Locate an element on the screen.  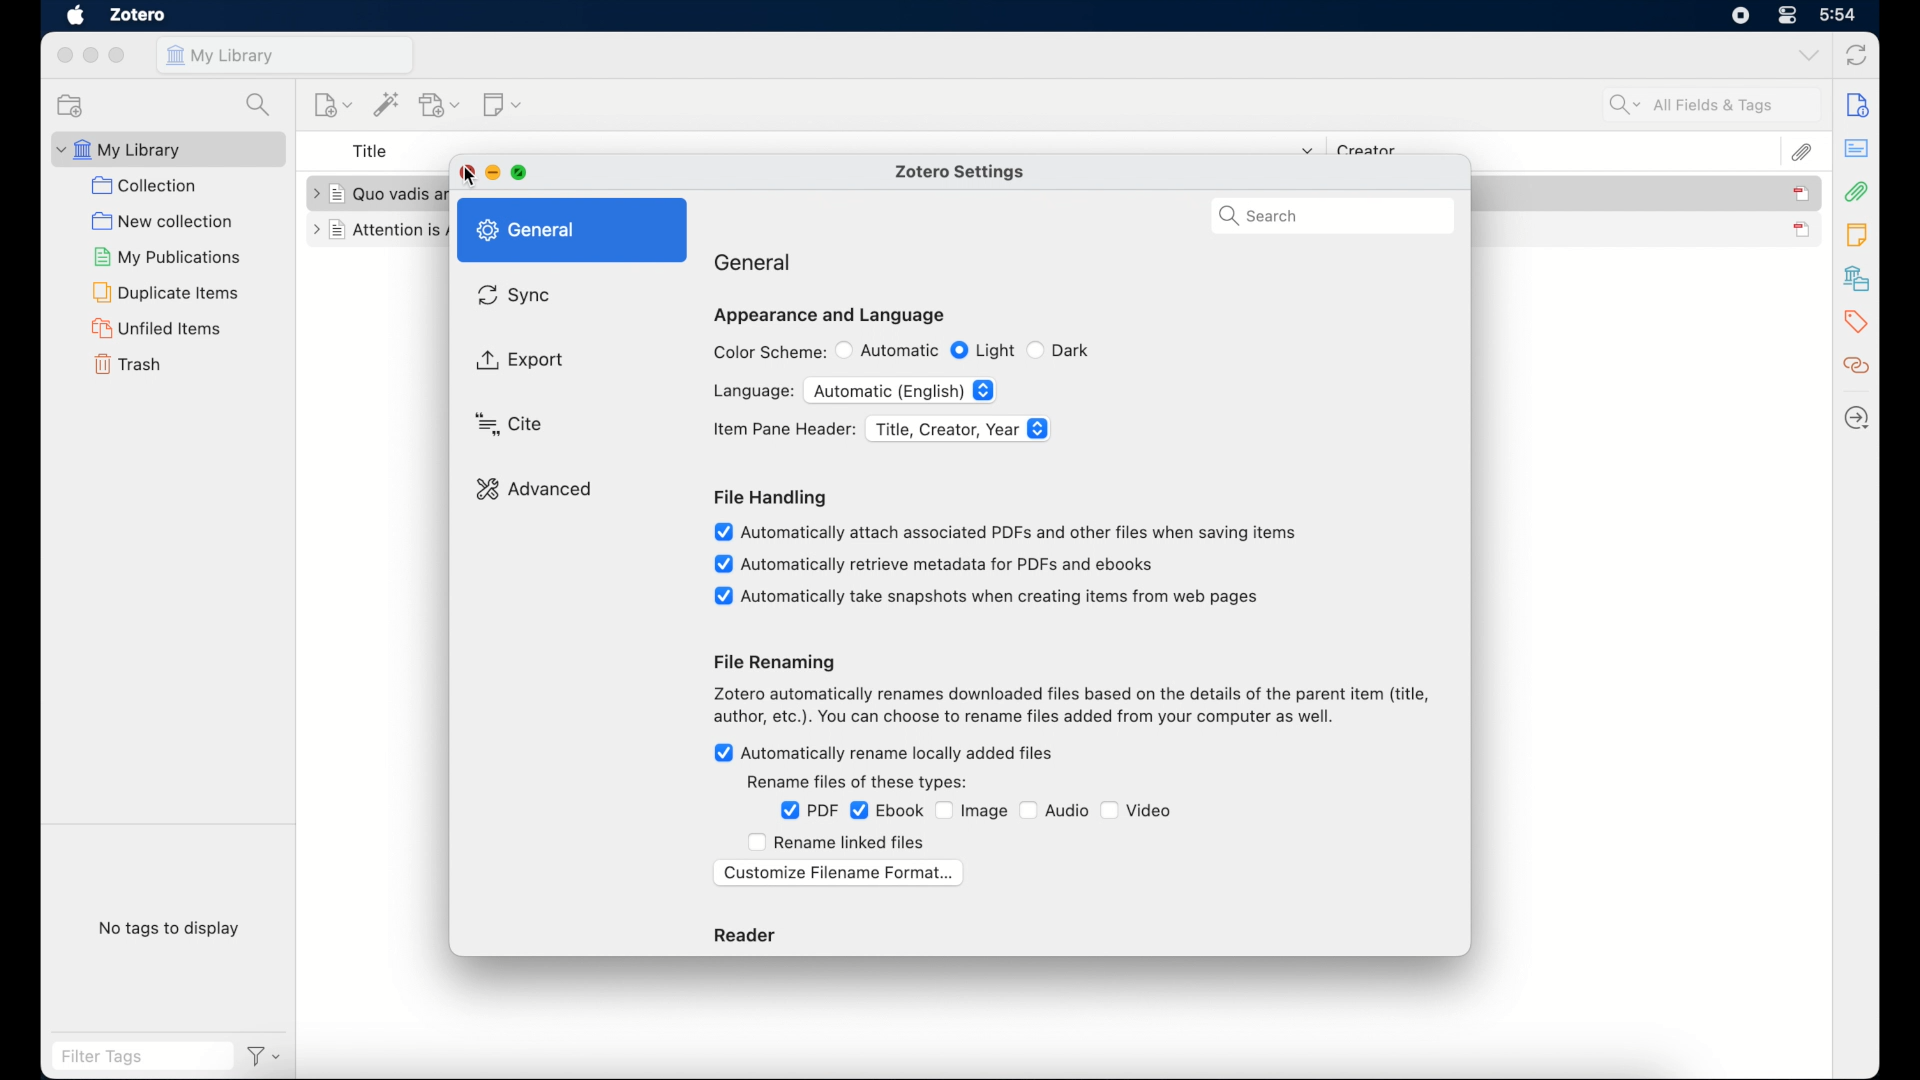
search fields and tags is located at coordinates (1711, 104).